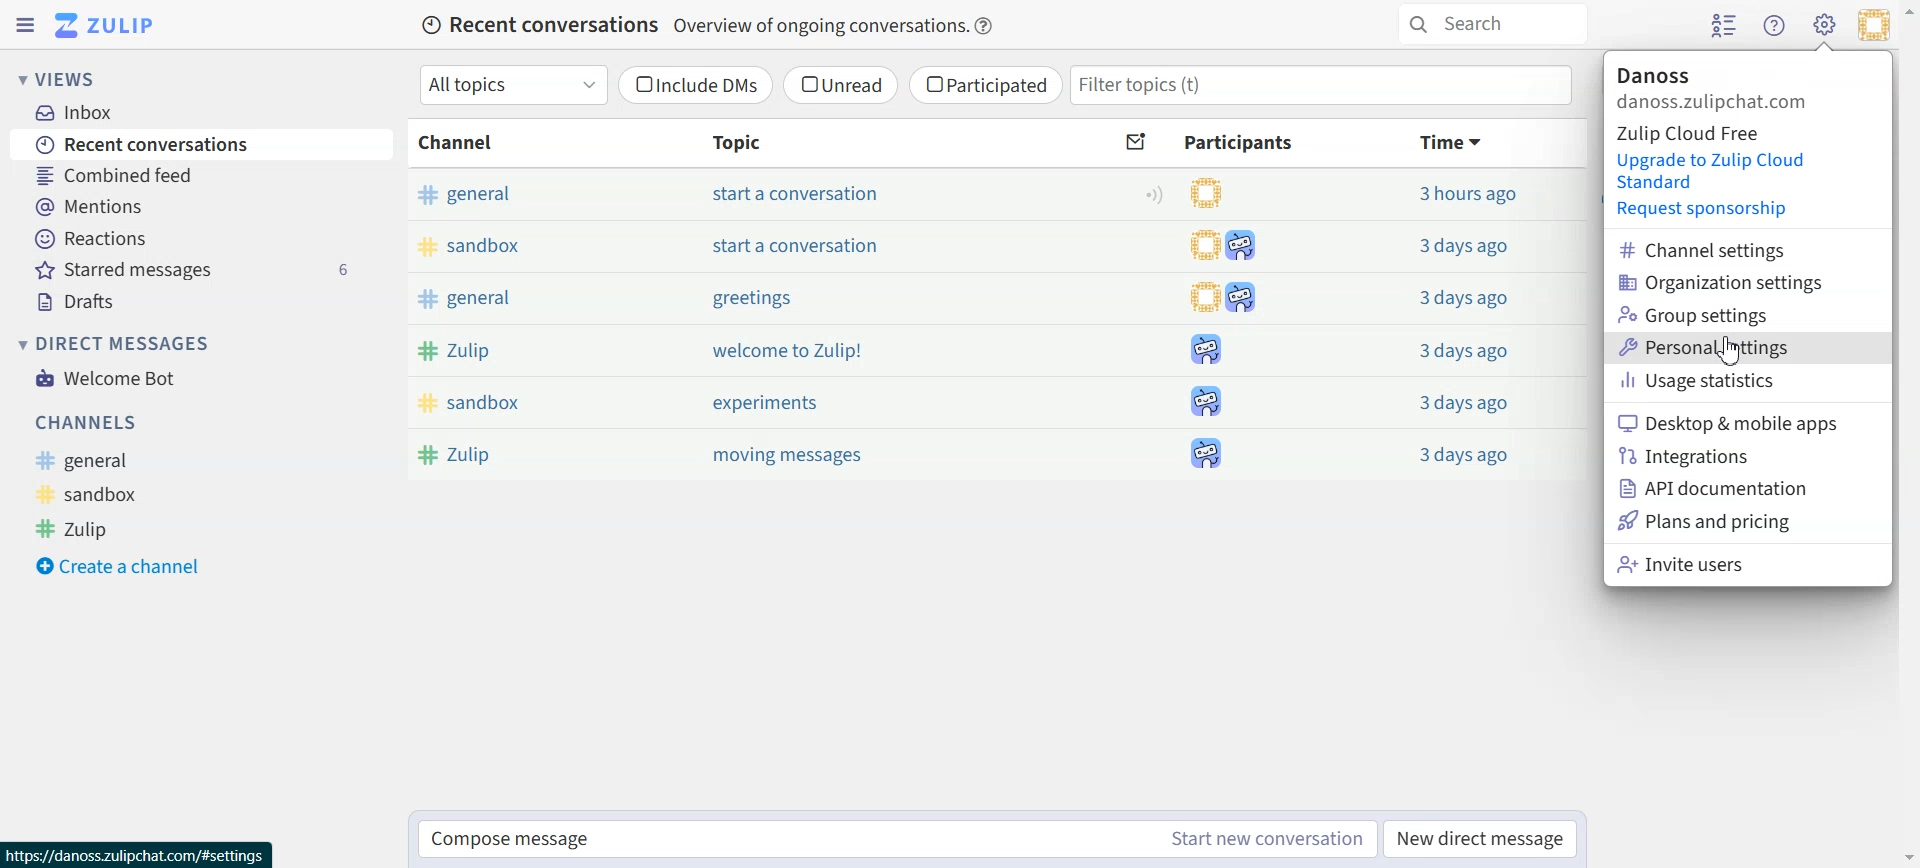 This screenshot has height=868, width=1920. I want to click on Topic, so click(738, 144).